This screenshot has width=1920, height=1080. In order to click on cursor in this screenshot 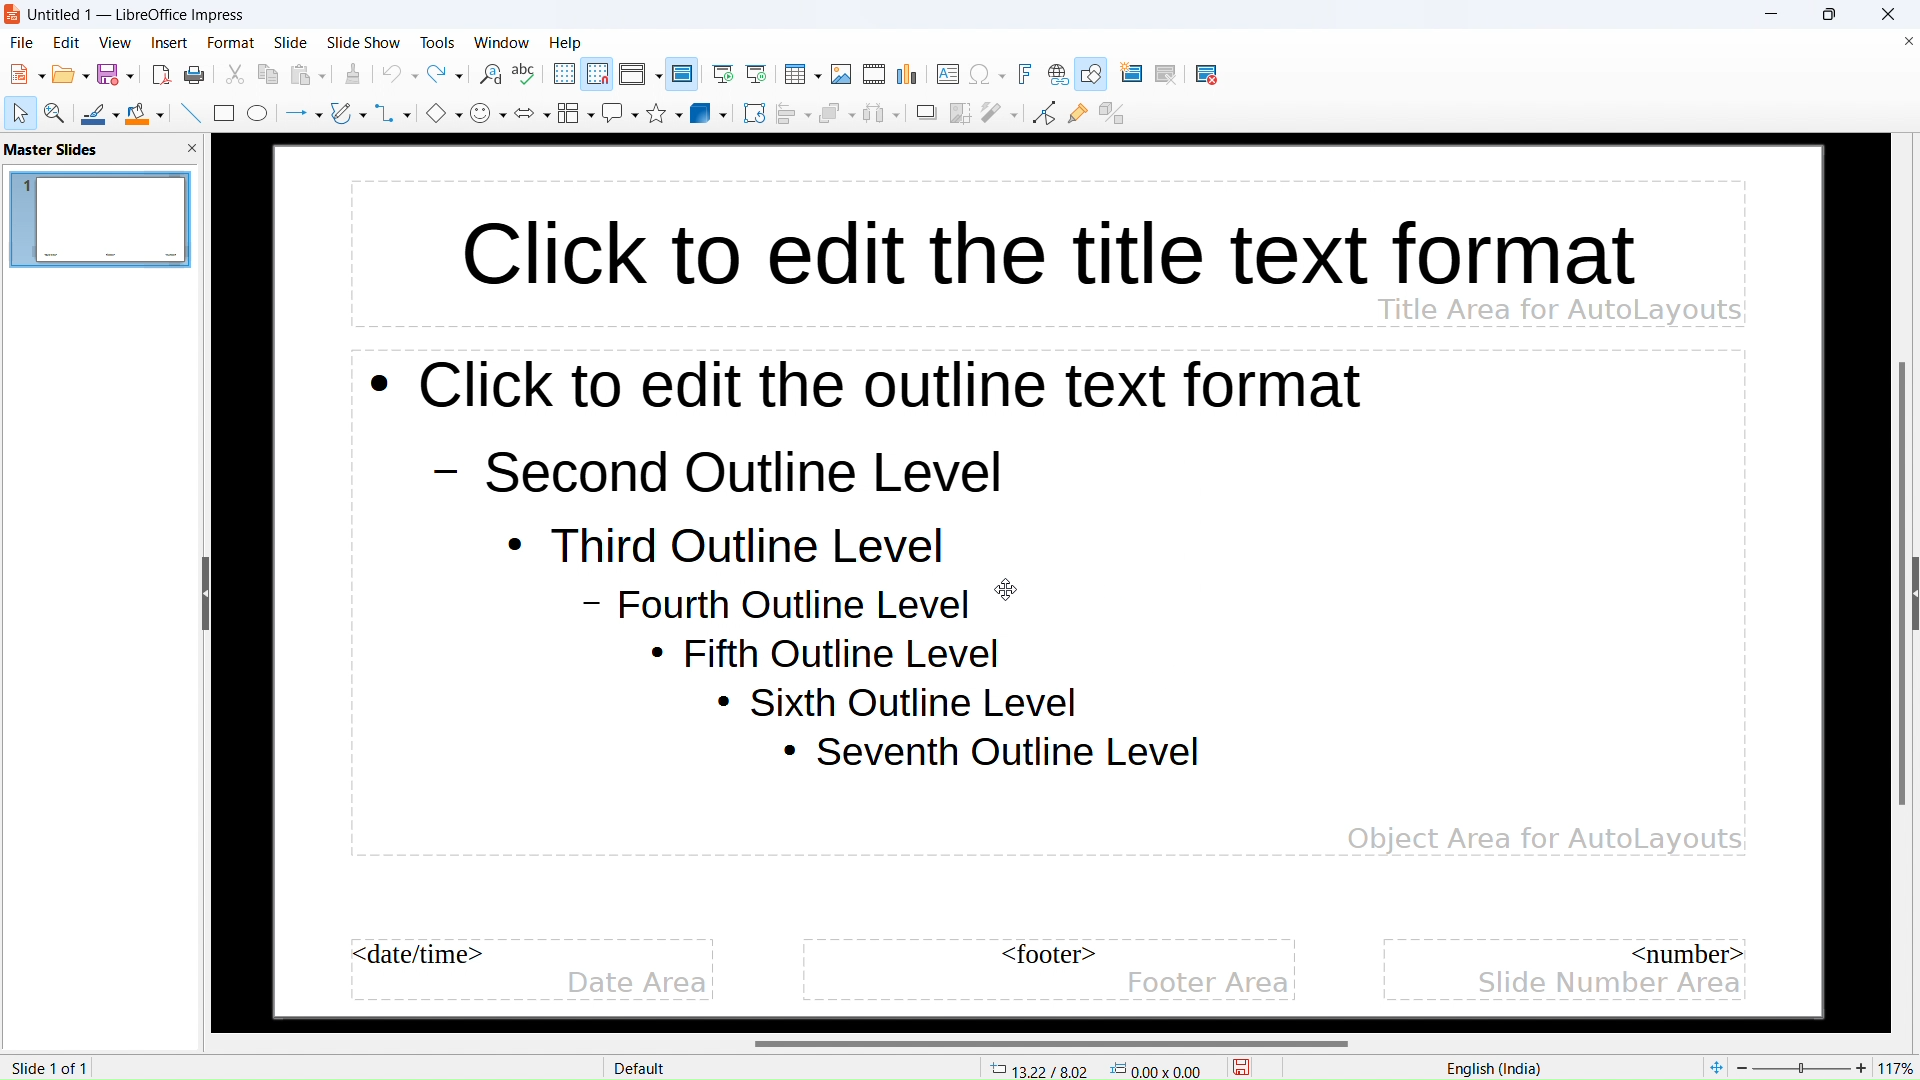, I will do `click(1005, 589)`.